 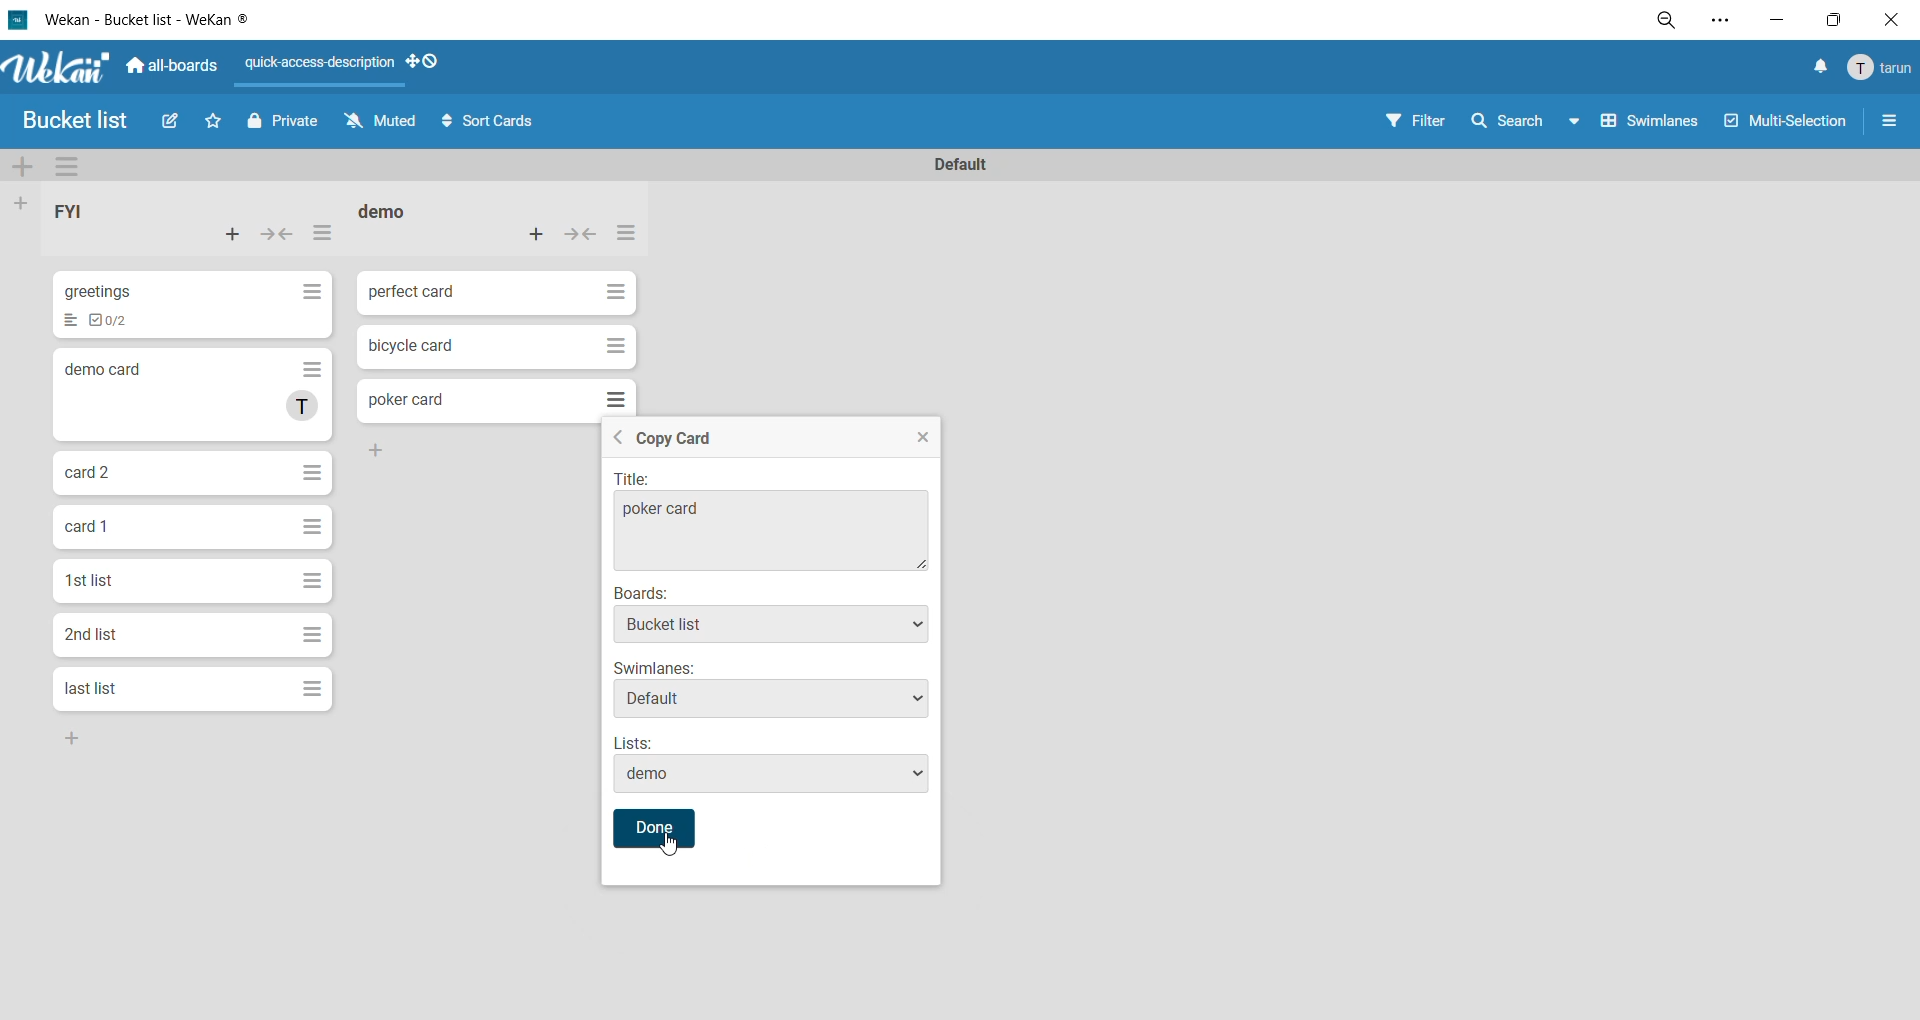 What do you see at coordinates (173, 63) in the screenshot?
I see `all boards` at bounding box center [173, 63].